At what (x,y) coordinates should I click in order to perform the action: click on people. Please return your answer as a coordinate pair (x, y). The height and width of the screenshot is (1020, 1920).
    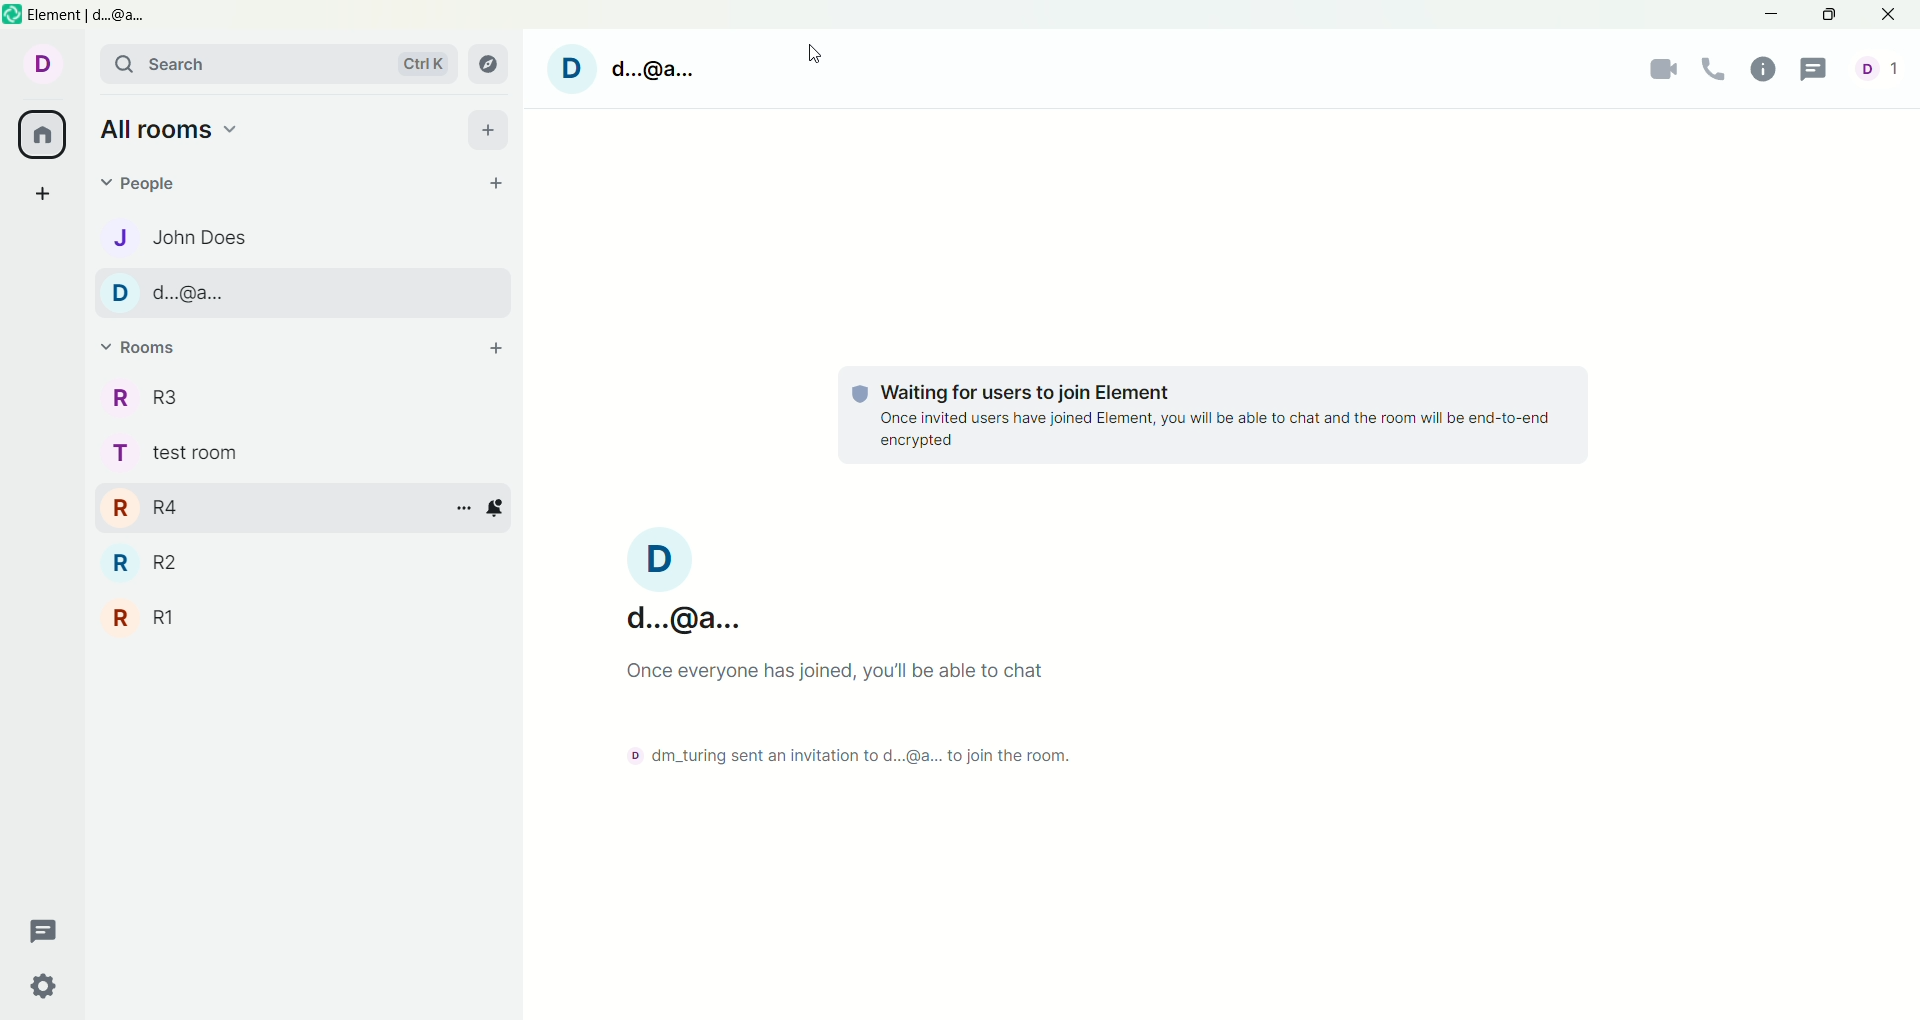
    Looking at the image, I should click on (148, 185).